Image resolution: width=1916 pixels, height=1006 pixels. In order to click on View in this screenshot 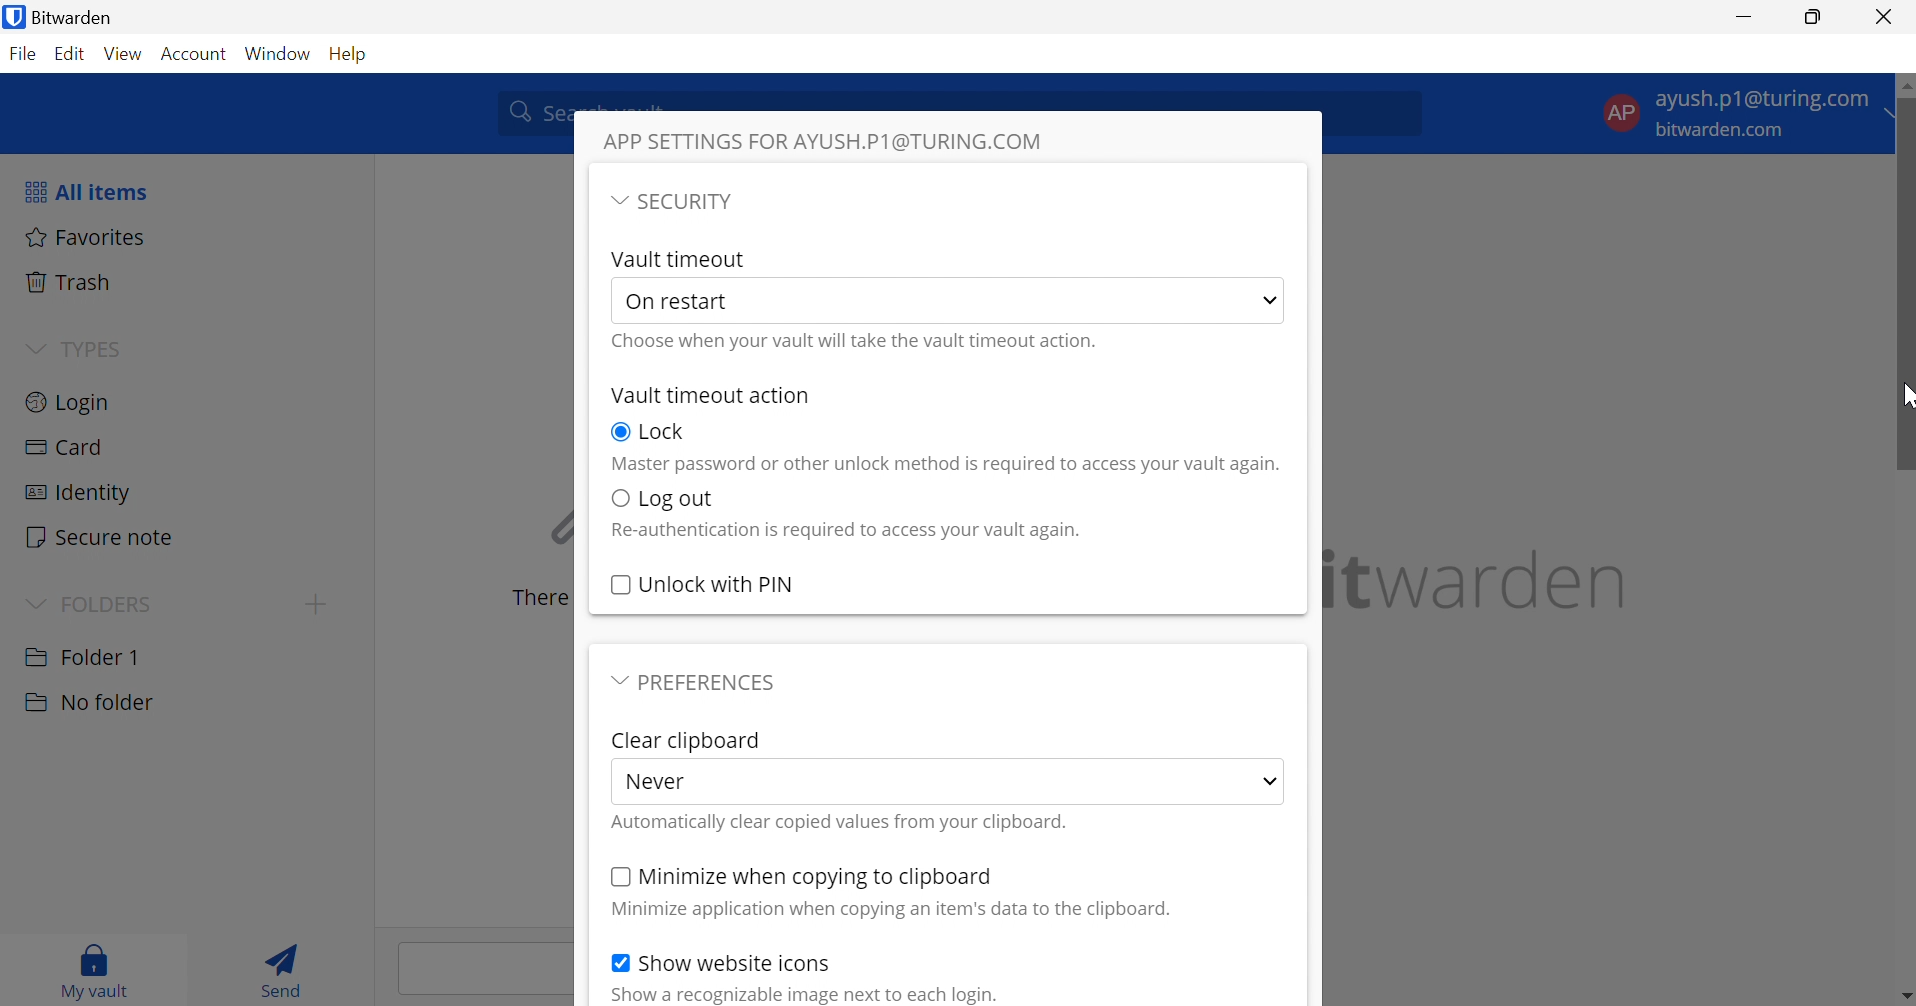, I will do `click(126, 54)`.